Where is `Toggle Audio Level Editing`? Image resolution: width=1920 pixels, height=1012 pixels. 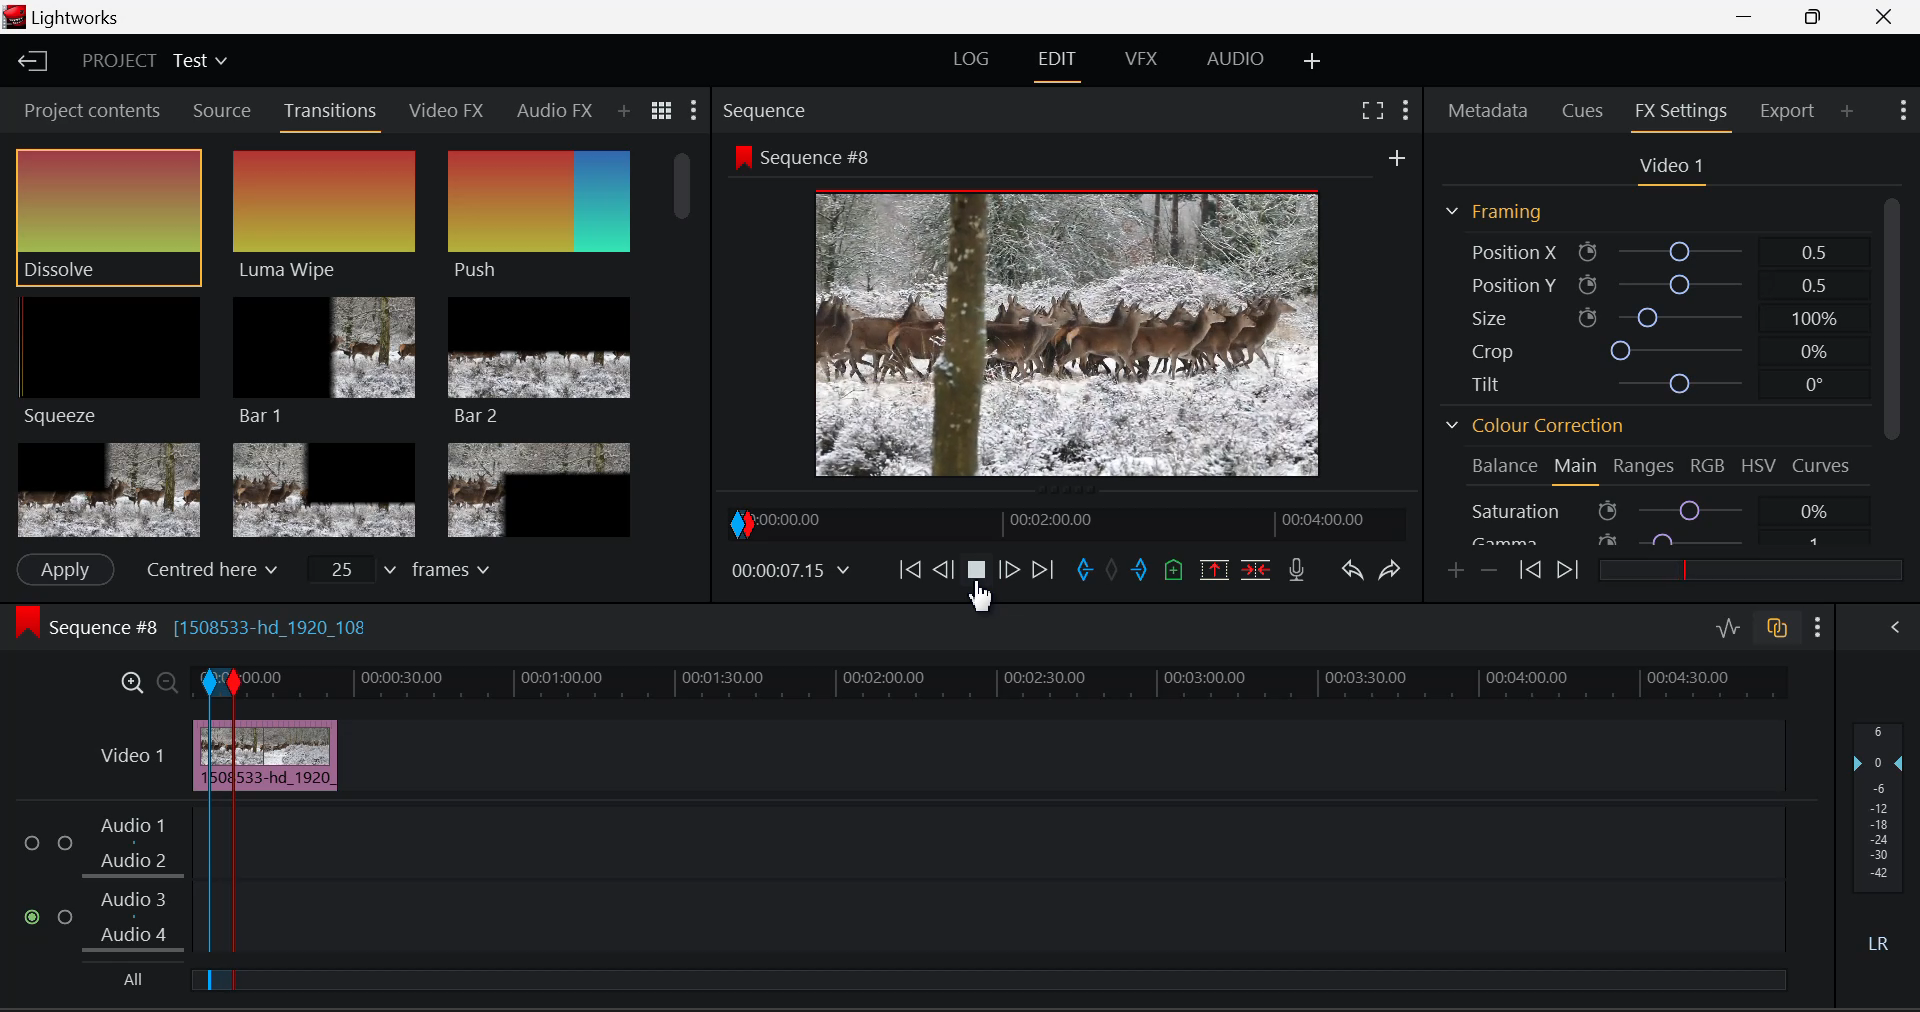
Toggle Audio Level Editing is located at coordinates (1730, 630).